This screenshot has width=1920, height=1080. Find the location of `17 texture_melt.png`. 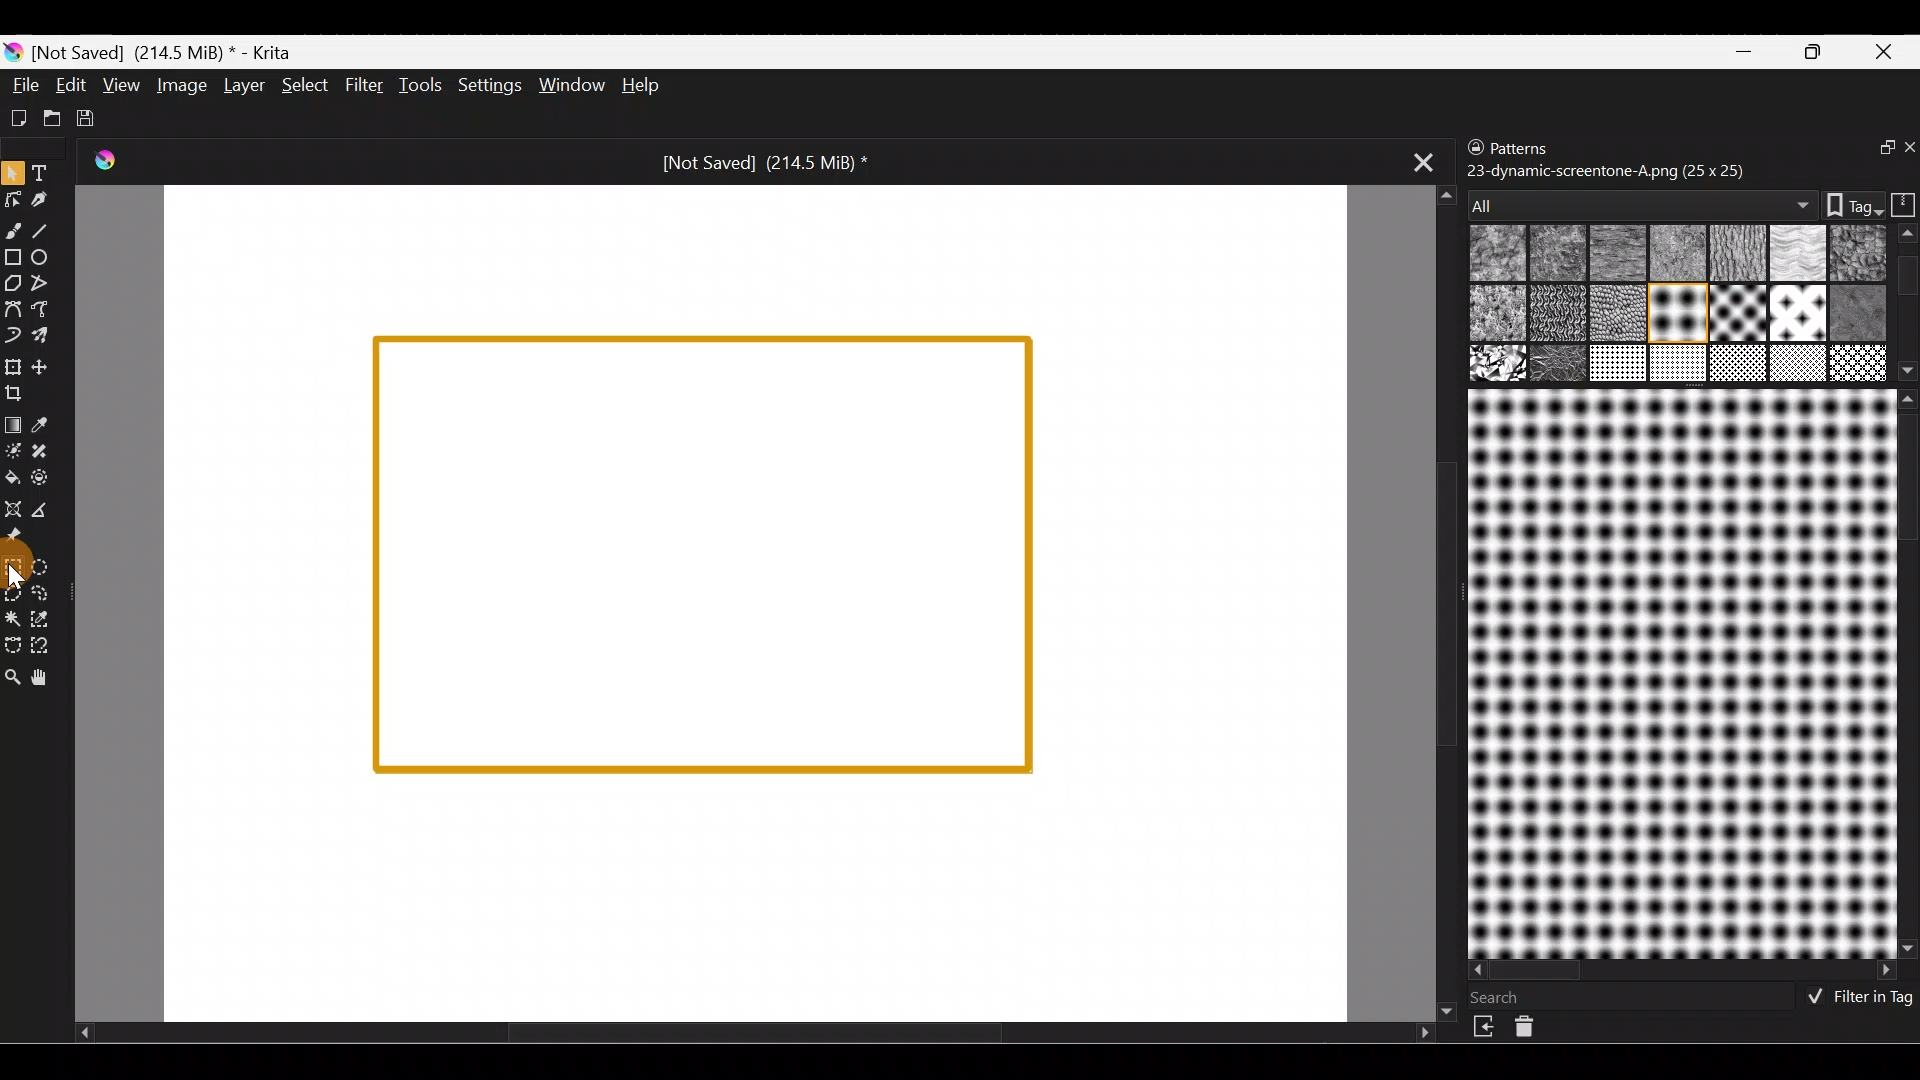

17 texture_melt.png is located at coordinates (1680, 363).